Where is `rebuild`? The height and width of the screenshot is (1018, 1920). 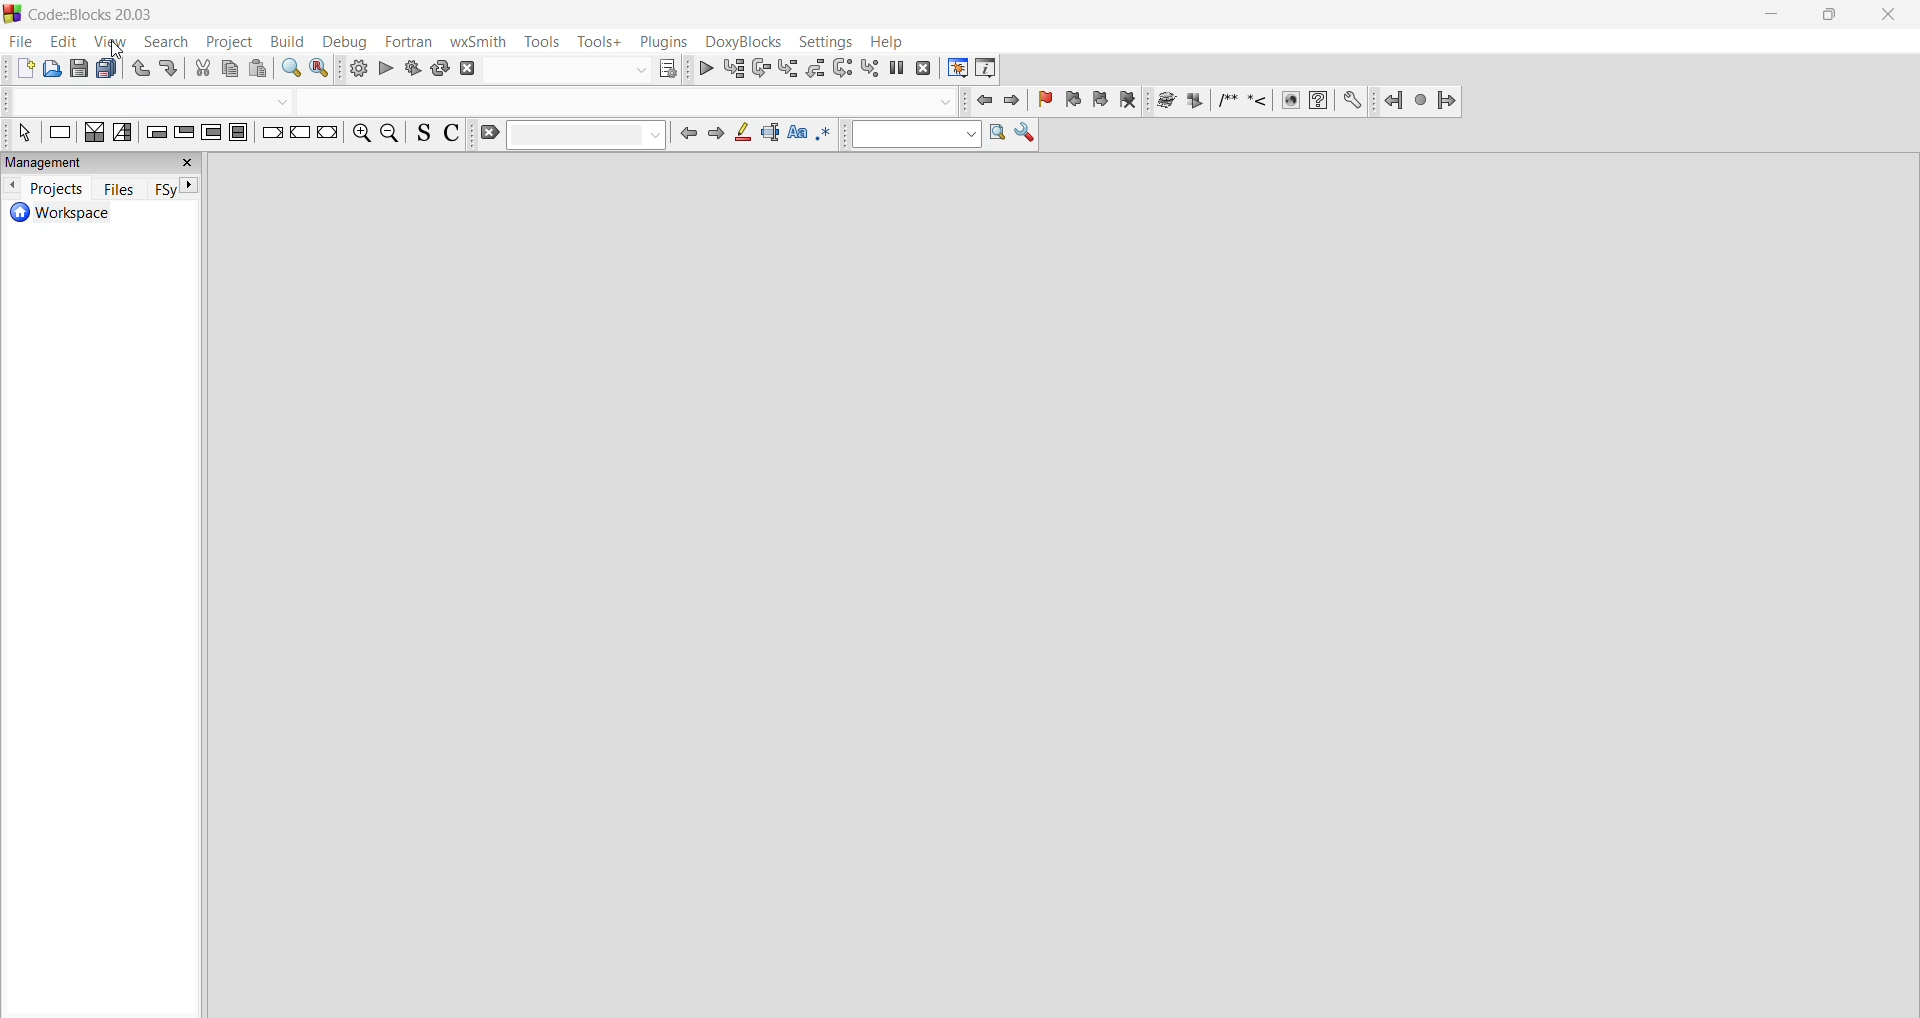
rebuild is located at coordinates (442, 71).